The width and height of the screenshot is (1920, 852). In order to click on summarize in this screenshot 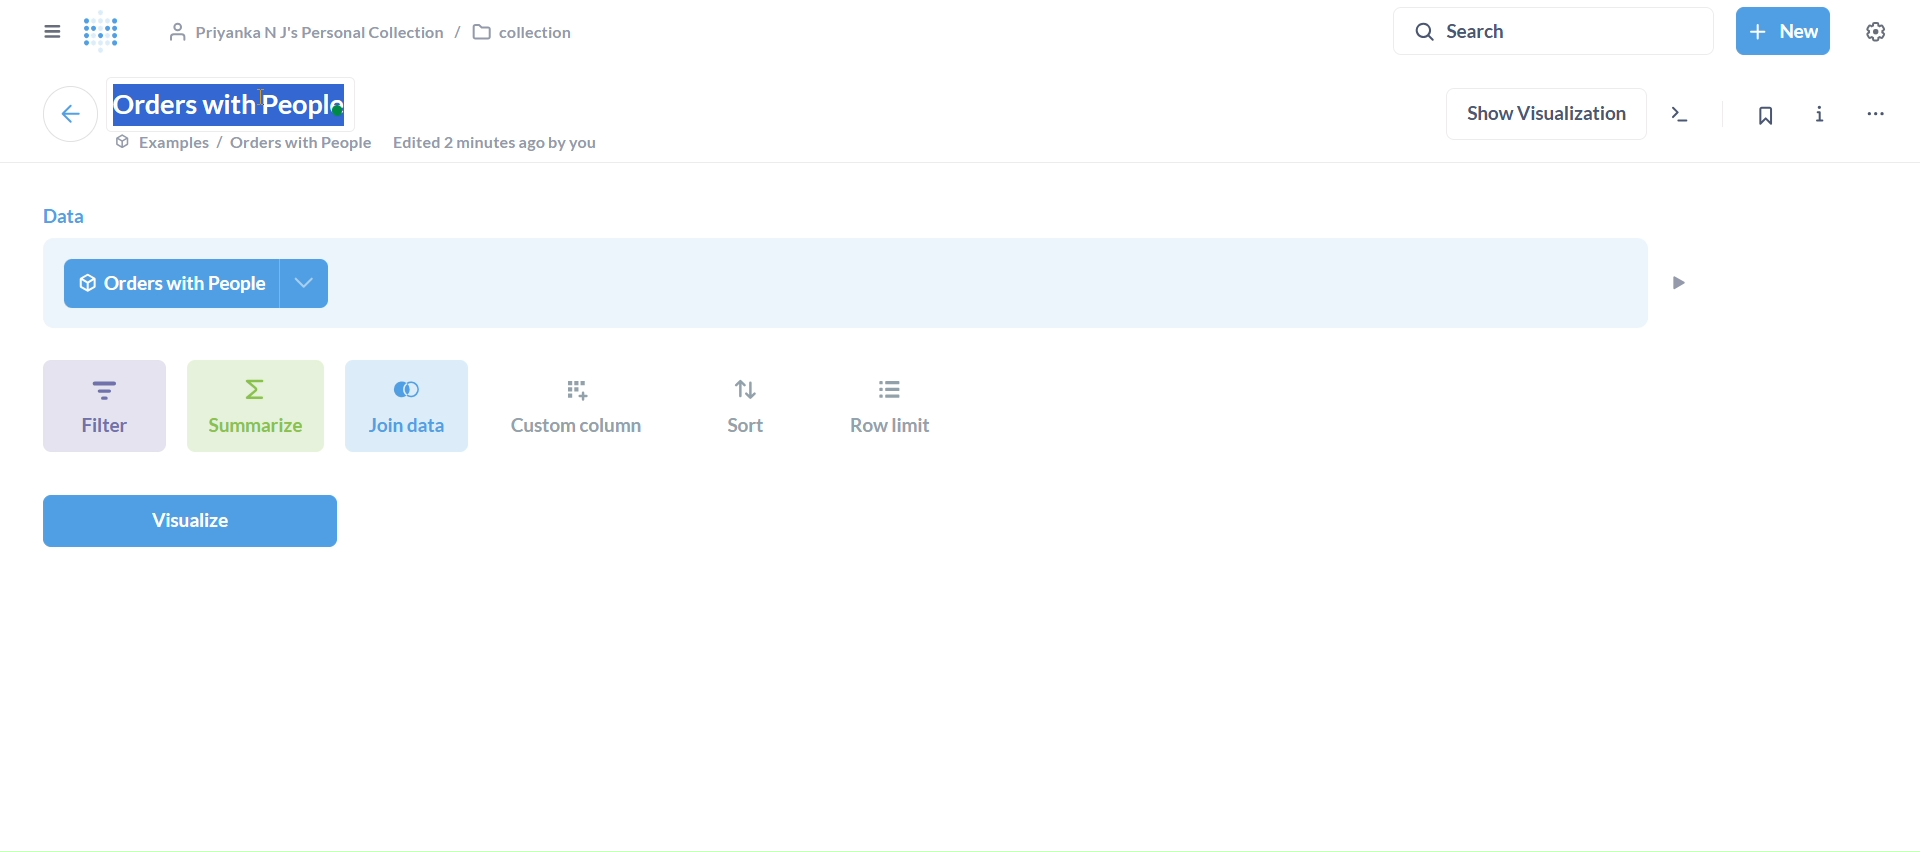, I will do `click(255, 406)`.